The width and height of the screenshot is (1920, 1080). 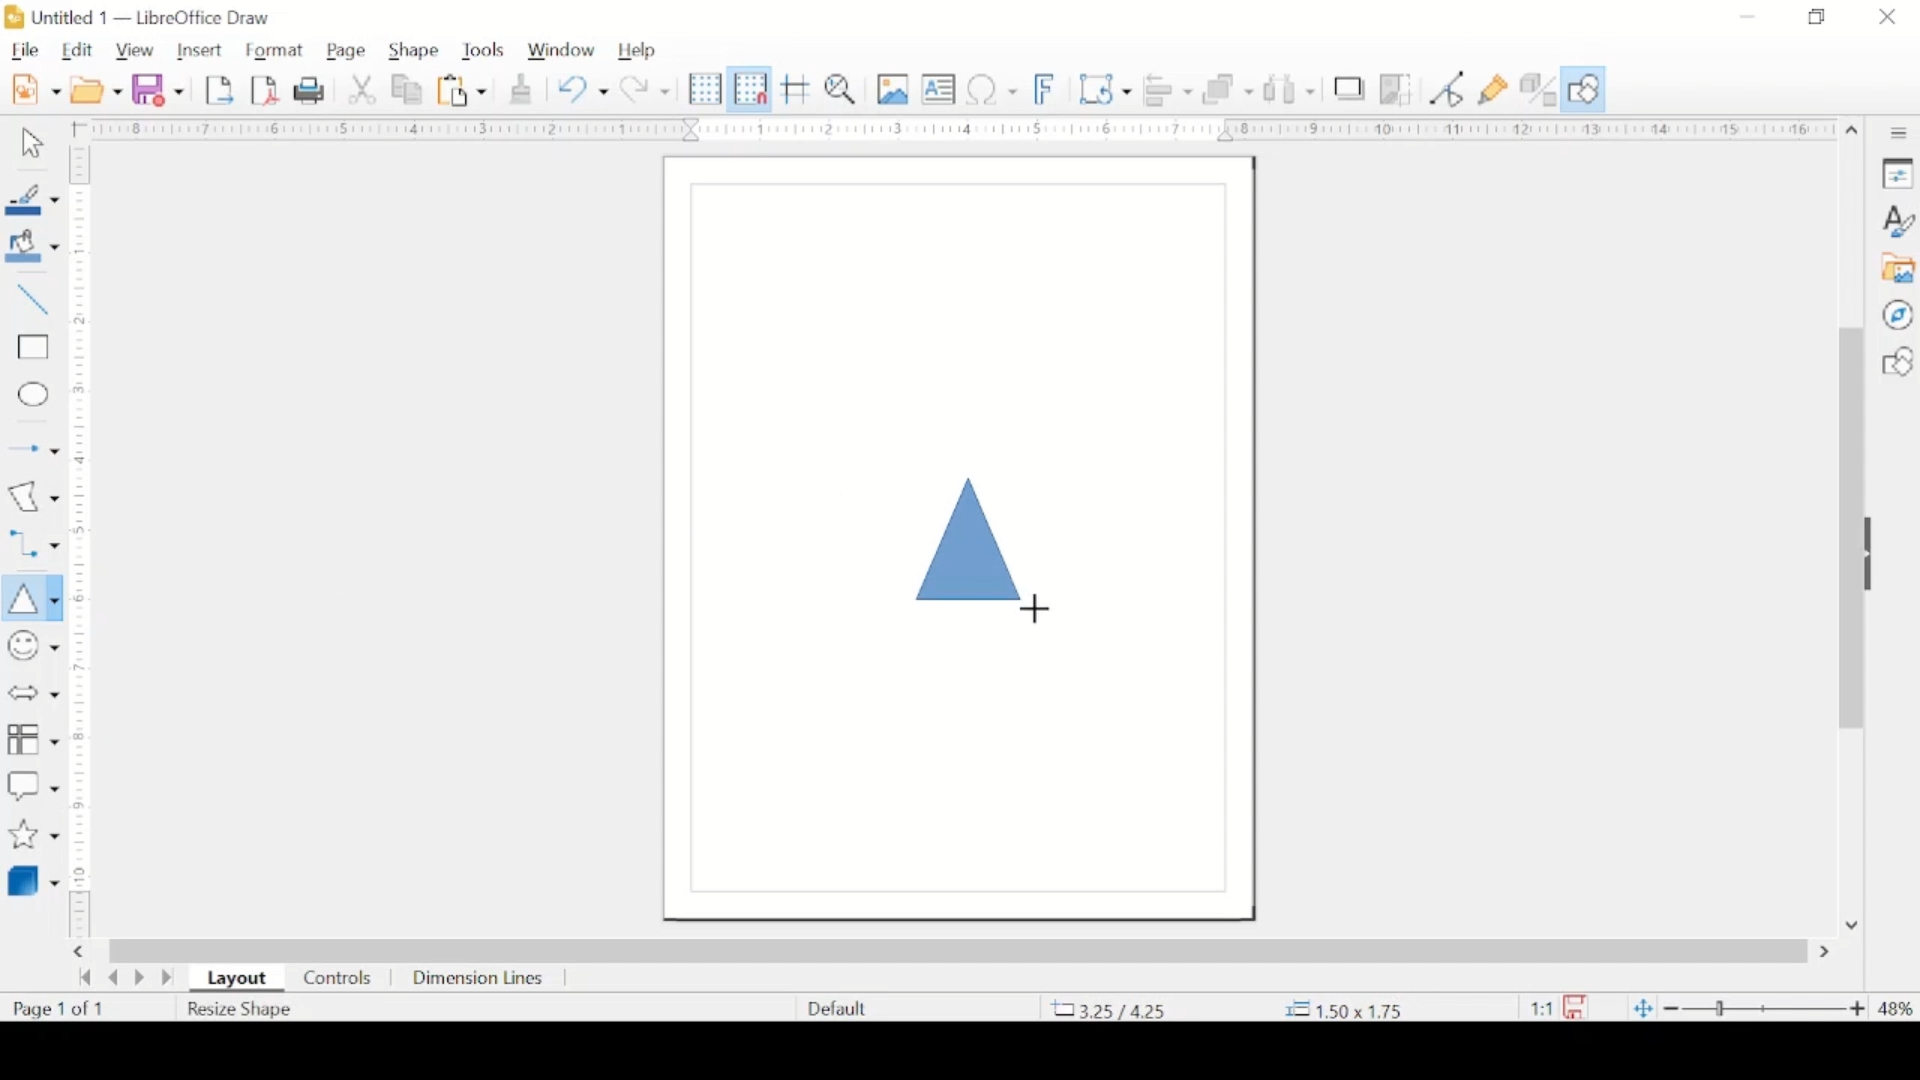 I want to click on insert rectangle, so click(x=31, y=350).